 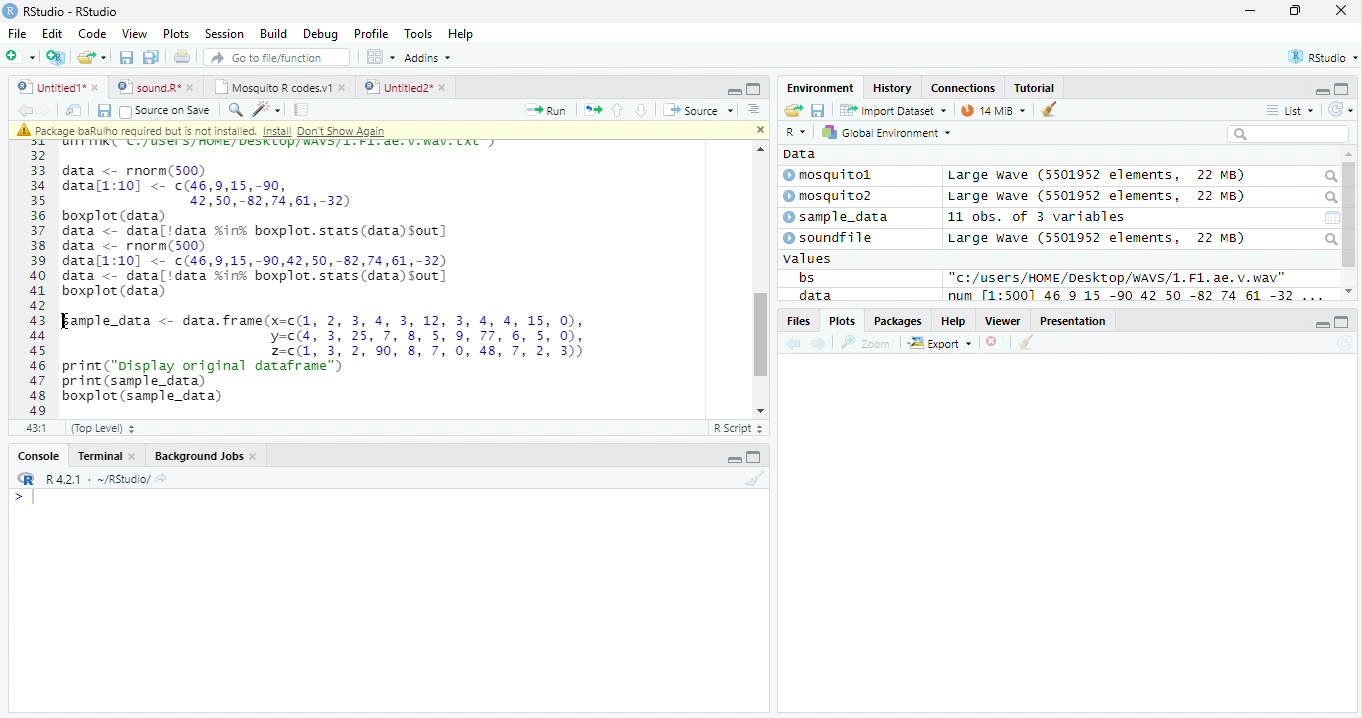 I want to click on bs, so click(x=806, y=277).